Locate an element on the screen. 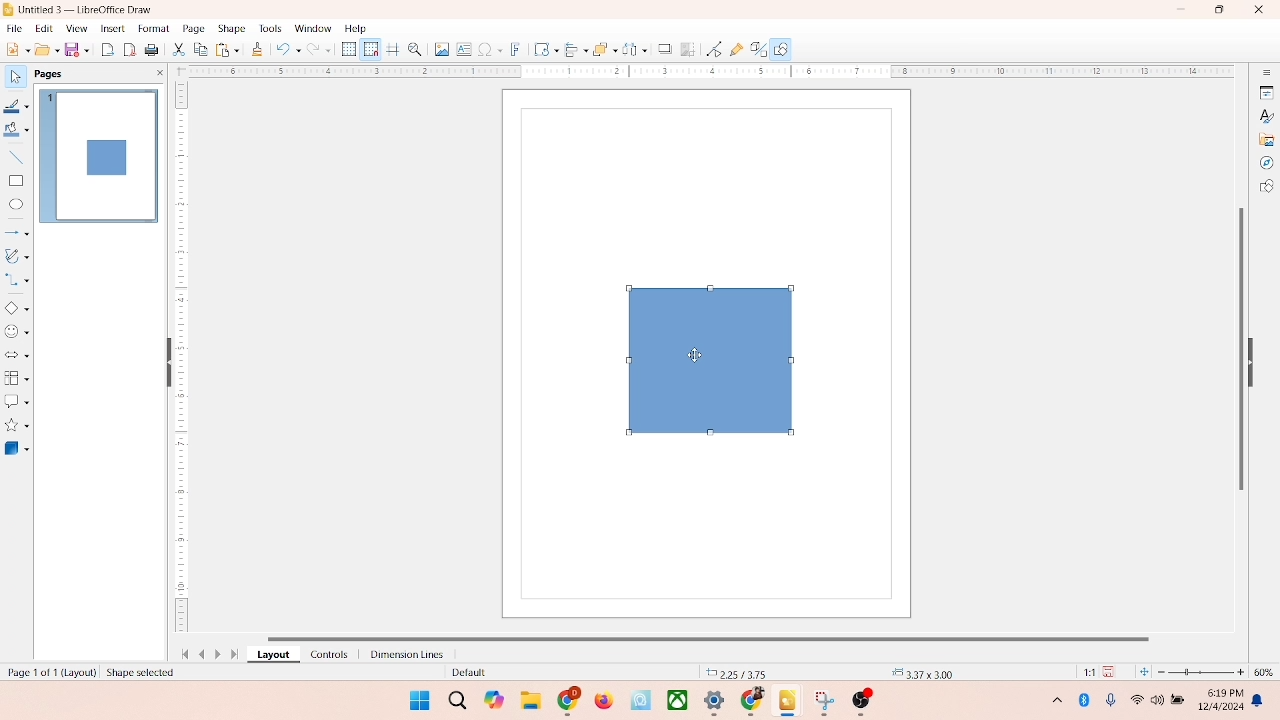  scale bar is located at coordinates (704, 72).